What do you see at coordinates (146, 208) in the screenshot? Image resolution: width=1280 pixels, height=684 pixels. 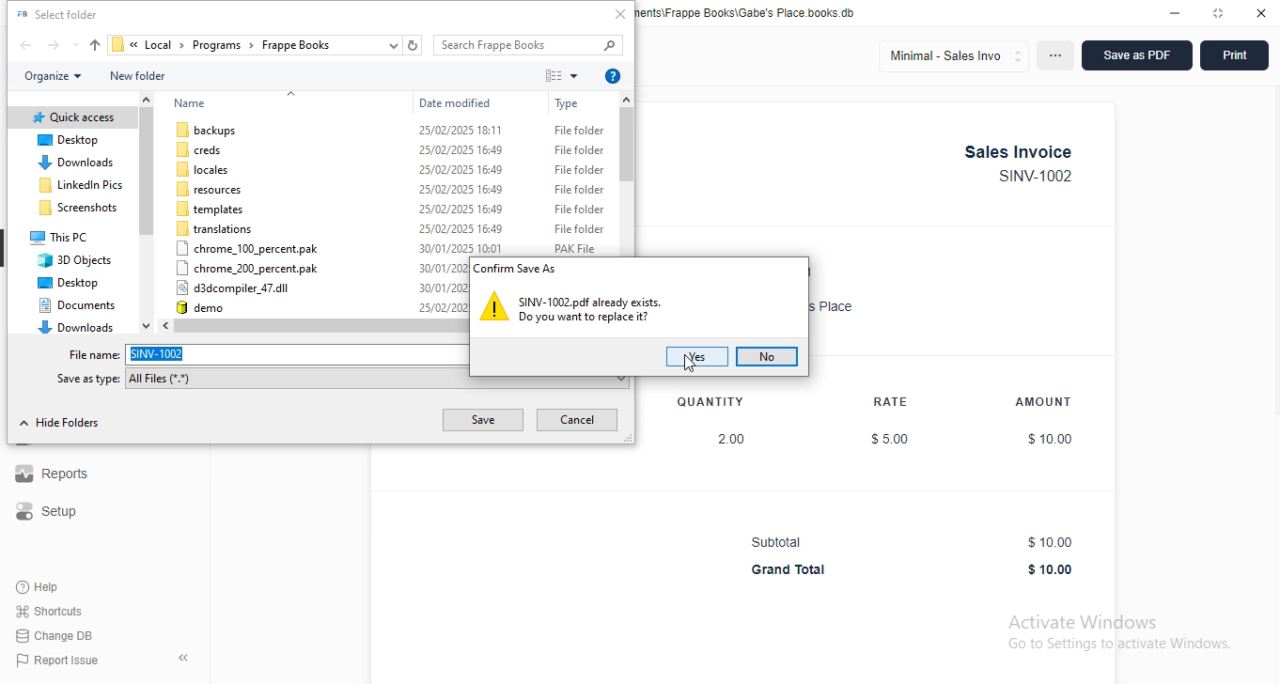 I see `scroll bar` at bounding box center [146, 208].